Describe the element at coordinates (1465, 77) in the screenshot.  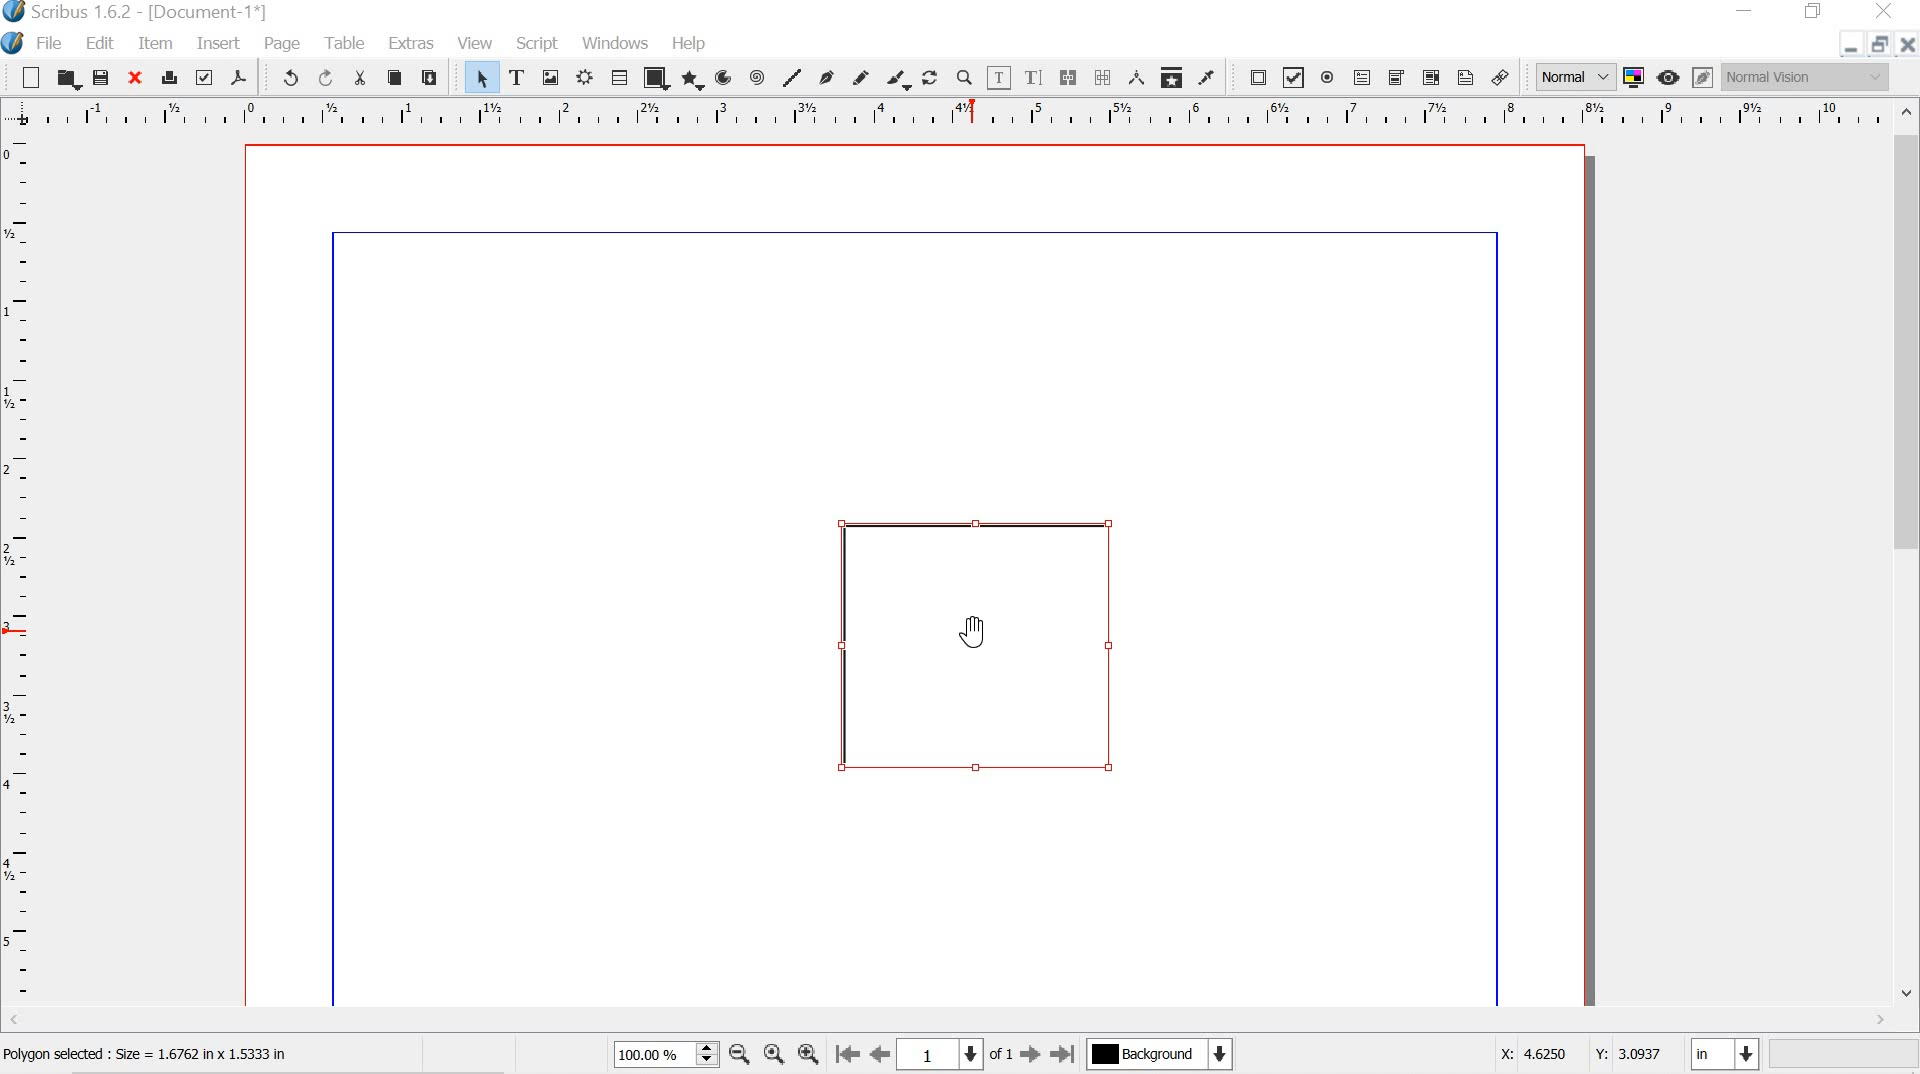
I see `text annotation` at that location.